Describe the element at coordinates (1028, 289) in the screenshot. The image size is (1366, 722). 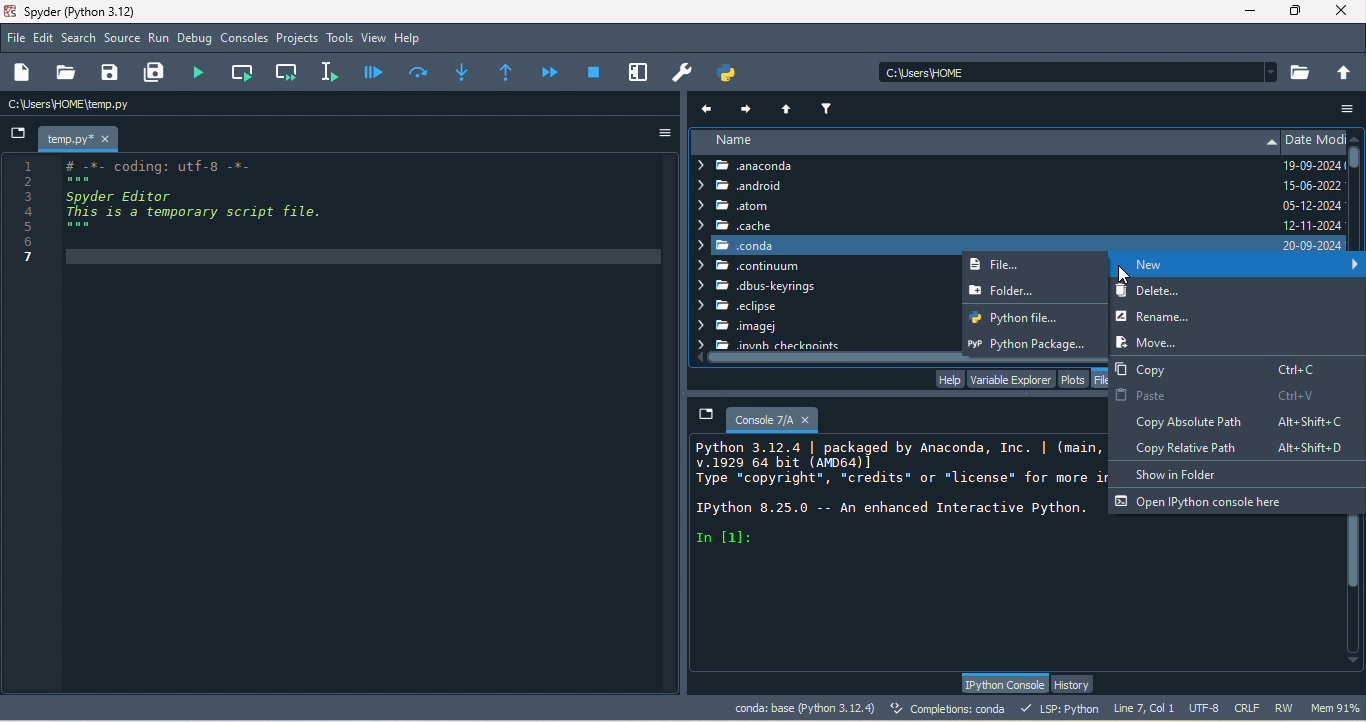
I see `folder` at that location.